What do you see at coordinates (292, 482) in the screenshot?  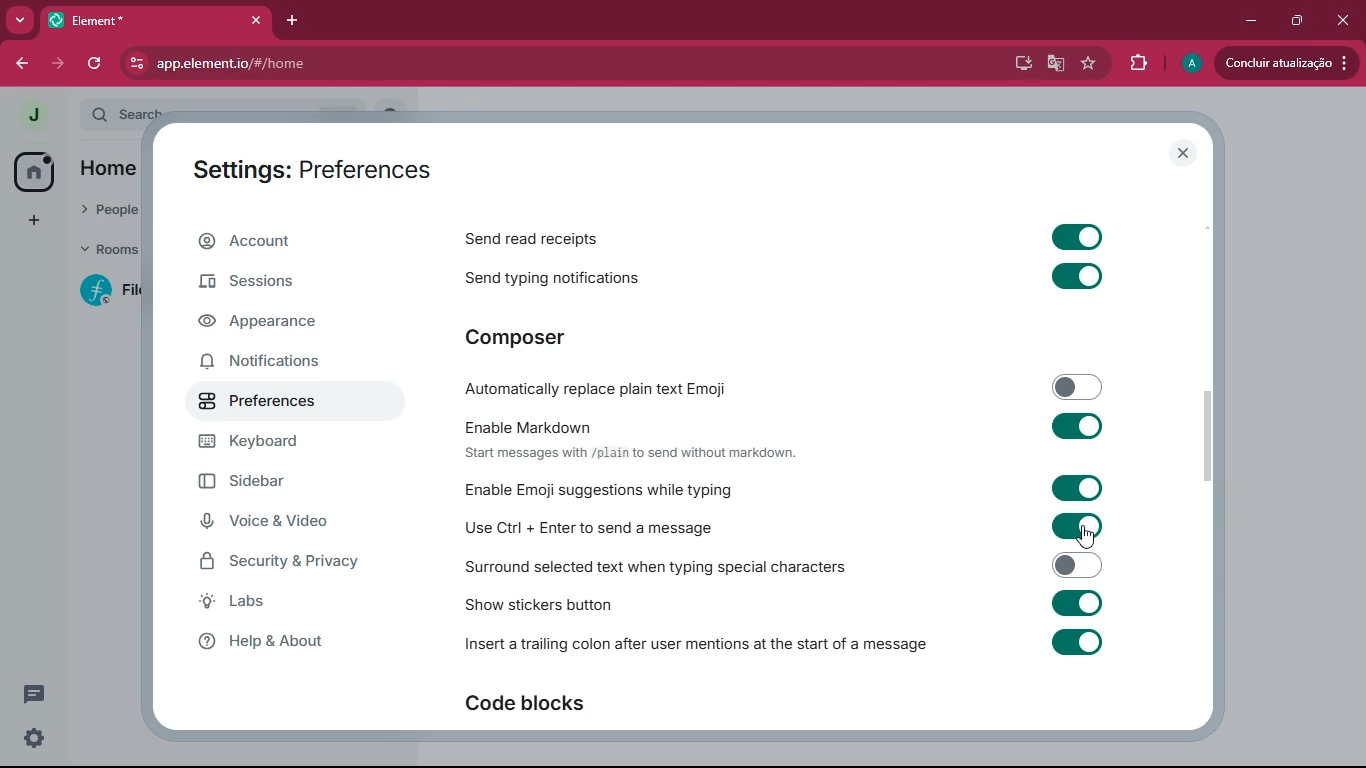 I see `sidebar` at bounding box center [292, 482].